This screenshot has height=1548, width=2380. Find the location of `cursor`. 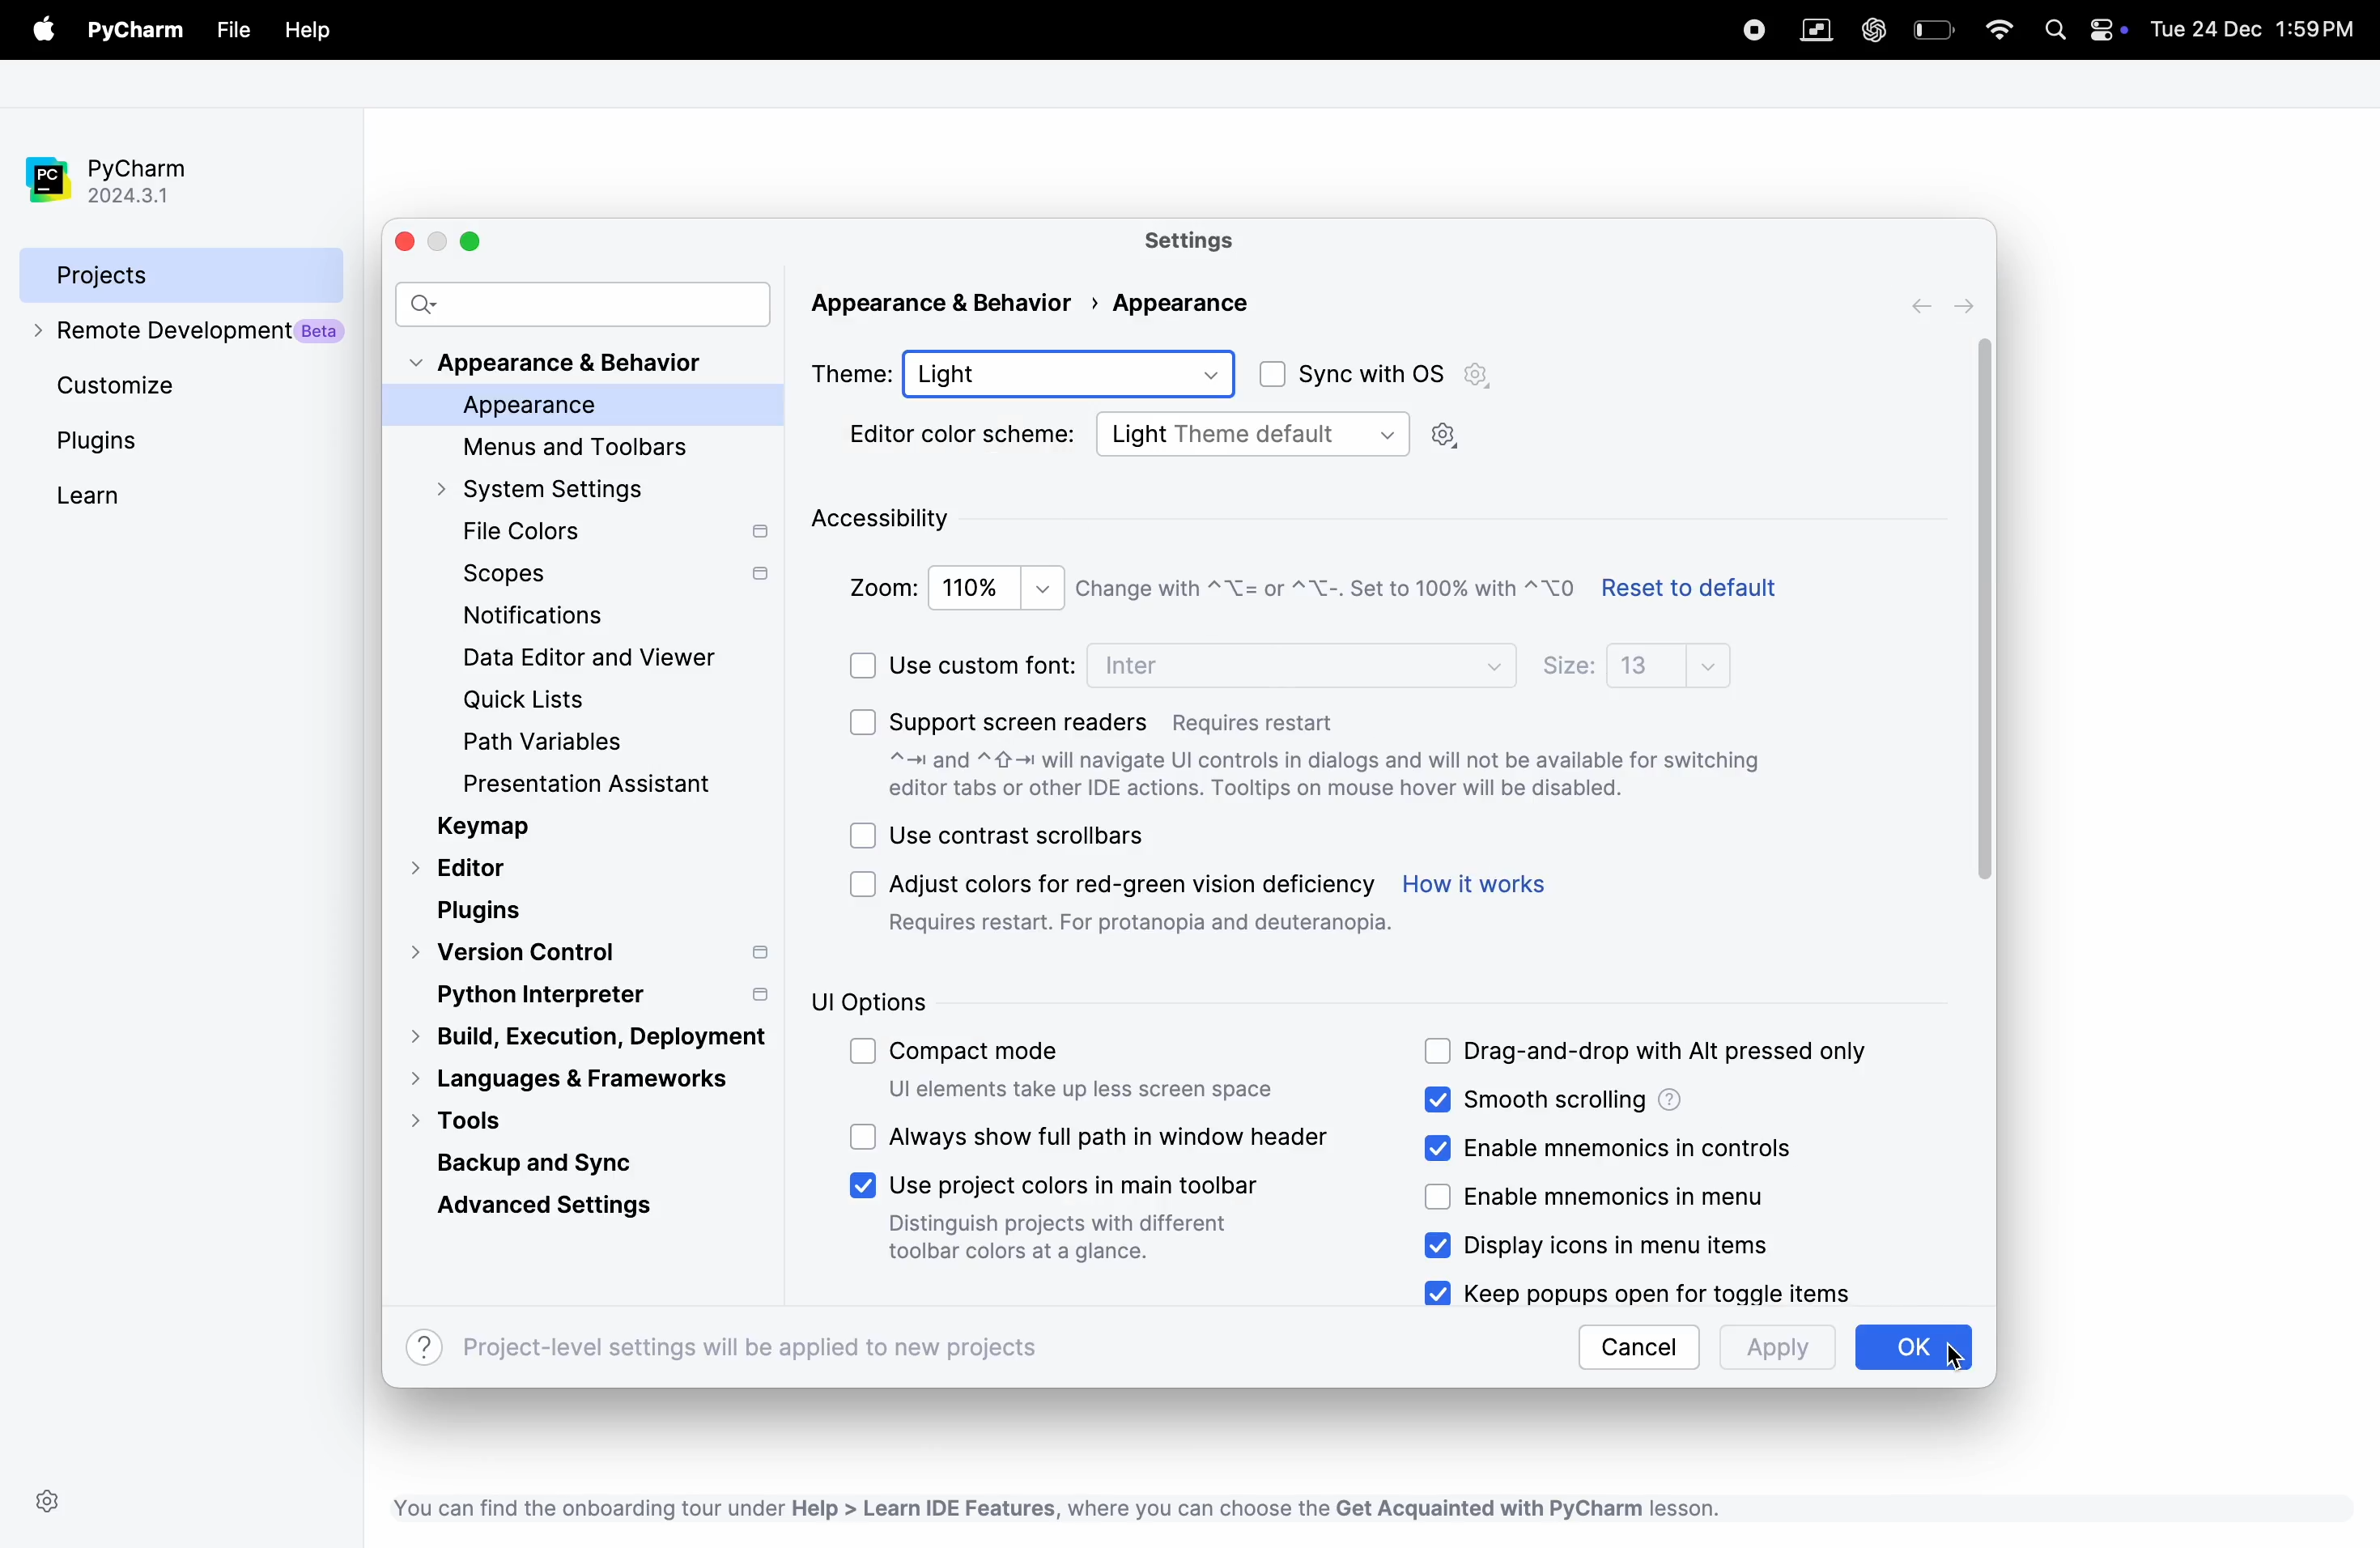

cursor is located at coordinates (1967, 1357).